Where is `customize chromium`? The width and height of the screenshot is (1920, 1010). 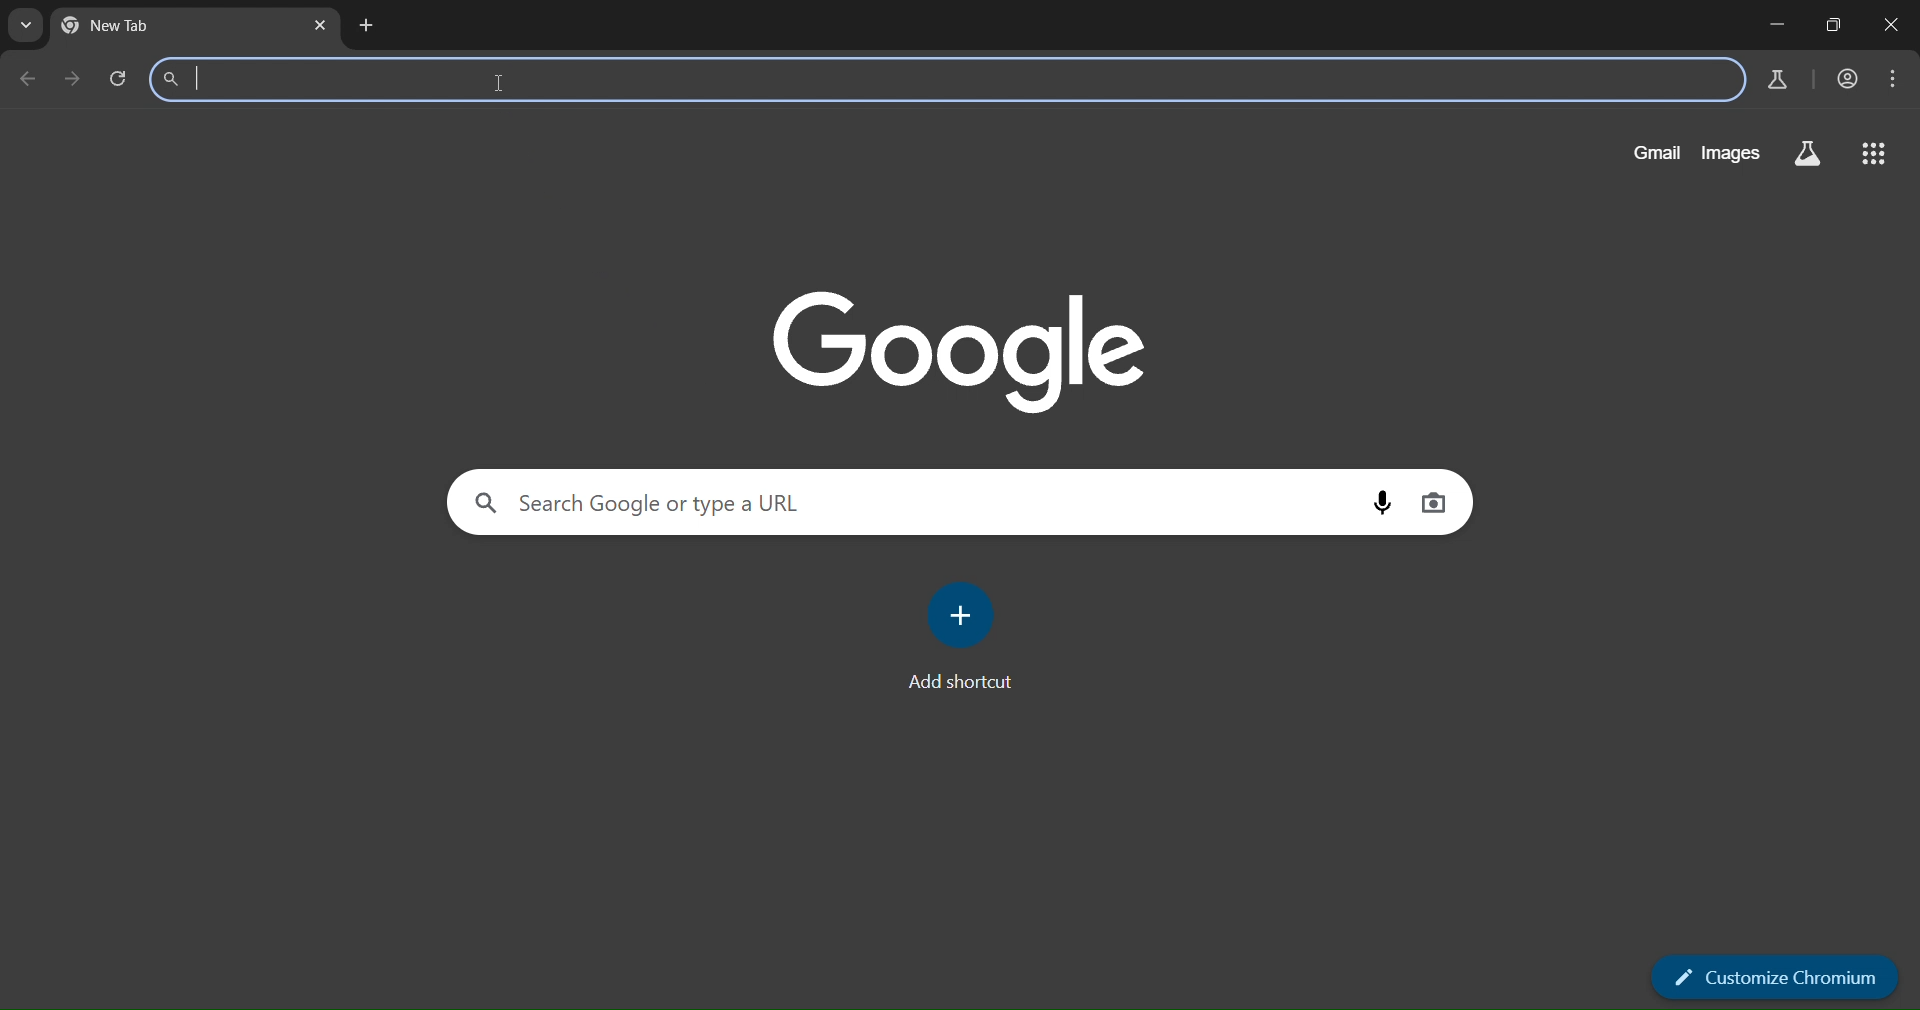
customize chromium is located at coordinates (1778, 974).